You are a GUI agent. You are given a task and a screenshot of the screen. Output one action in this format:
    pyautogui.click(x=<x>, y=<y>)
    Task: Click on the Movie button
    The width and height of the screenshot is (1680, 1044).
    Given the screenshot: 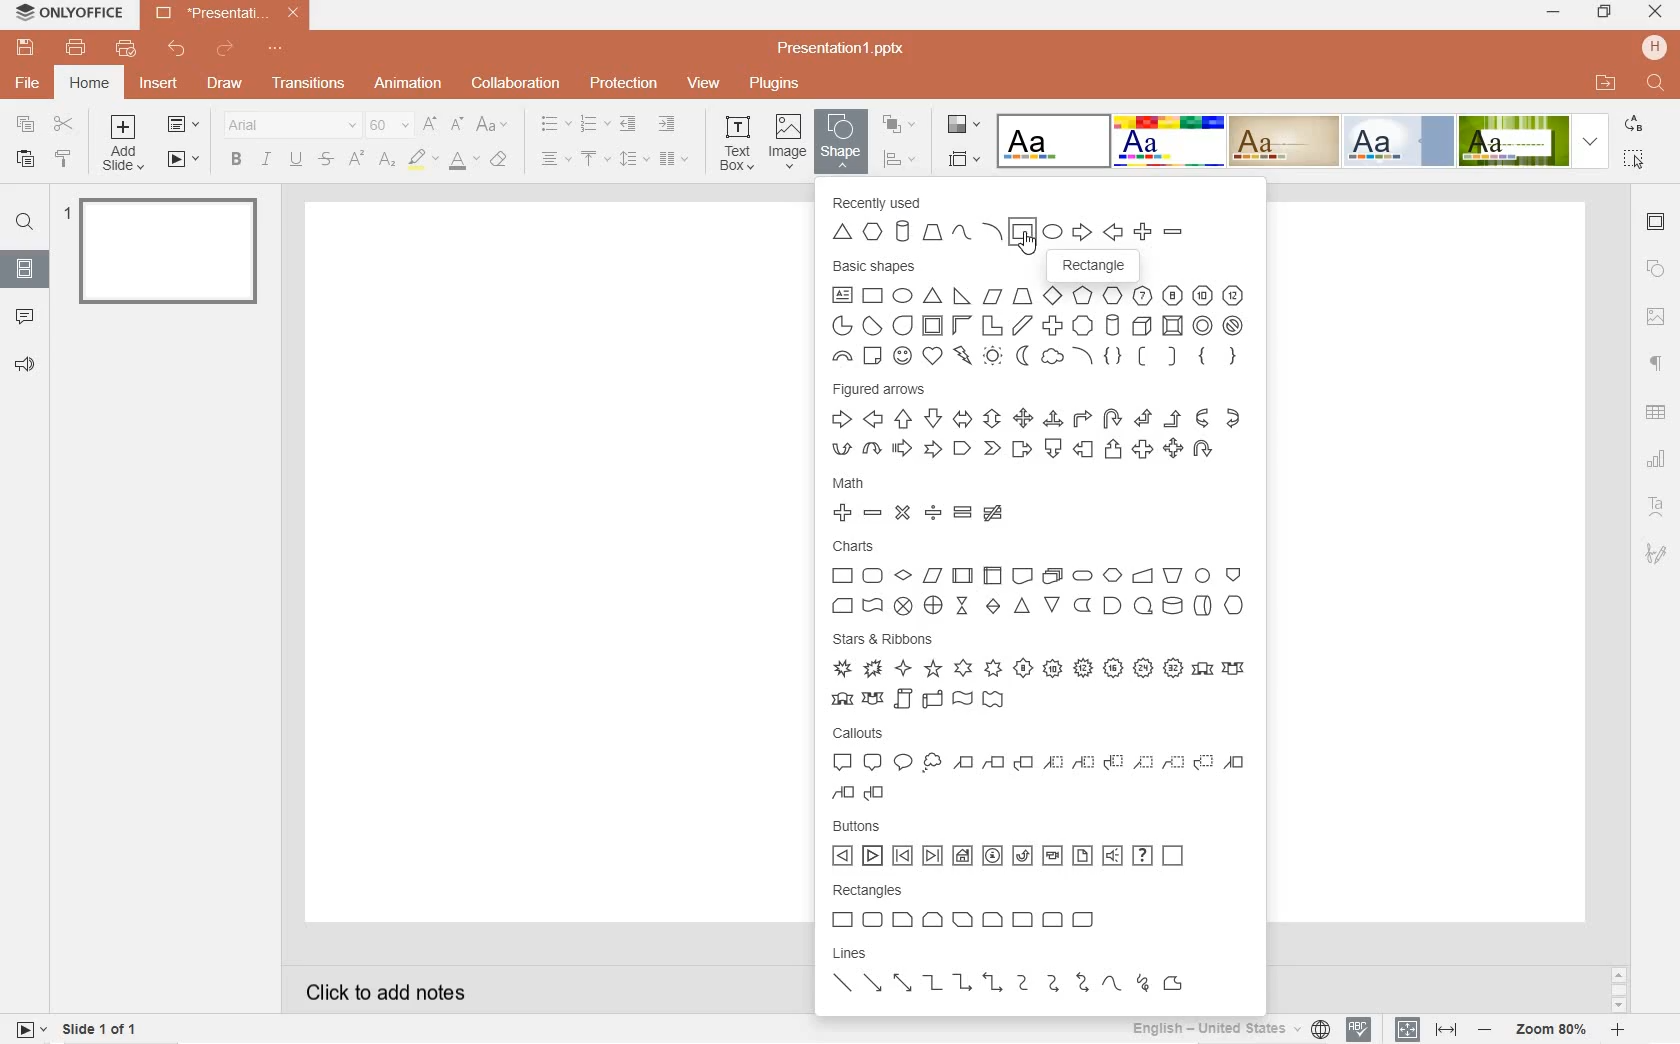 What is the action you would take?
    pyautogui.click(x=1051, y=855)
    